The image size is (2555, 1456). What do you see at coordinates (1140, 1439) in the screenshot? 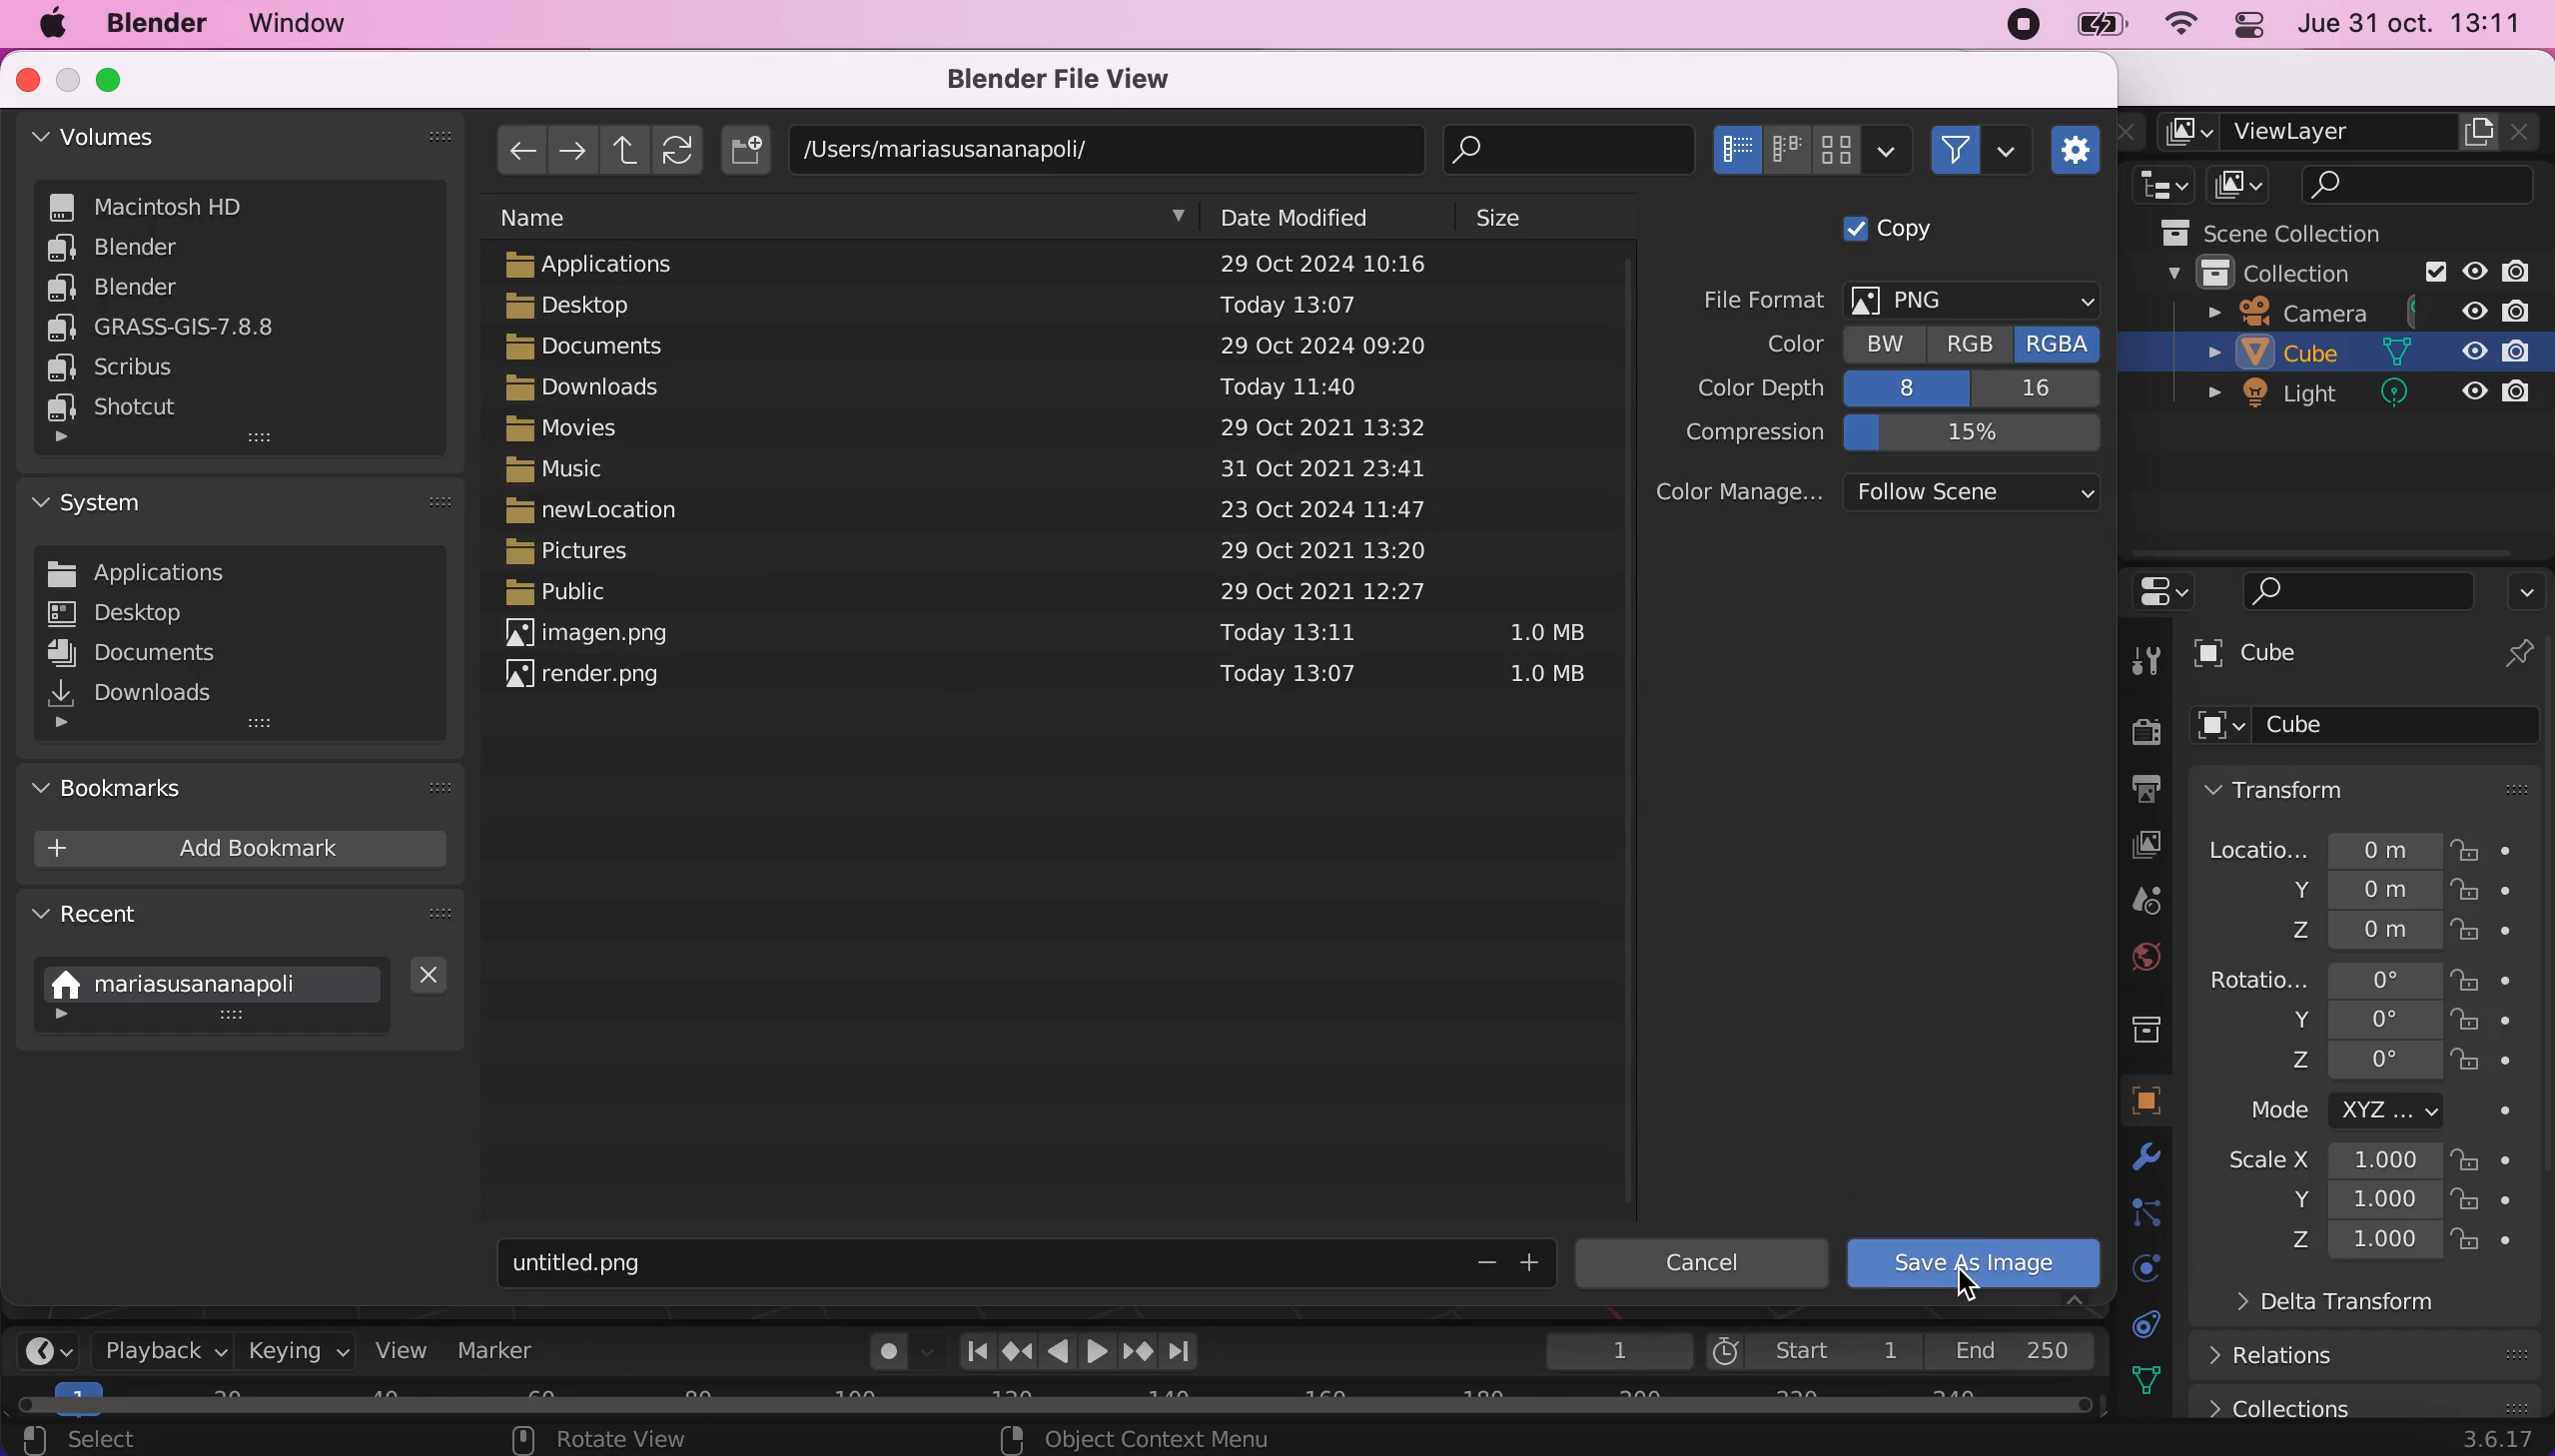
I see `object context menu` at bounding box center [1140, 1439].